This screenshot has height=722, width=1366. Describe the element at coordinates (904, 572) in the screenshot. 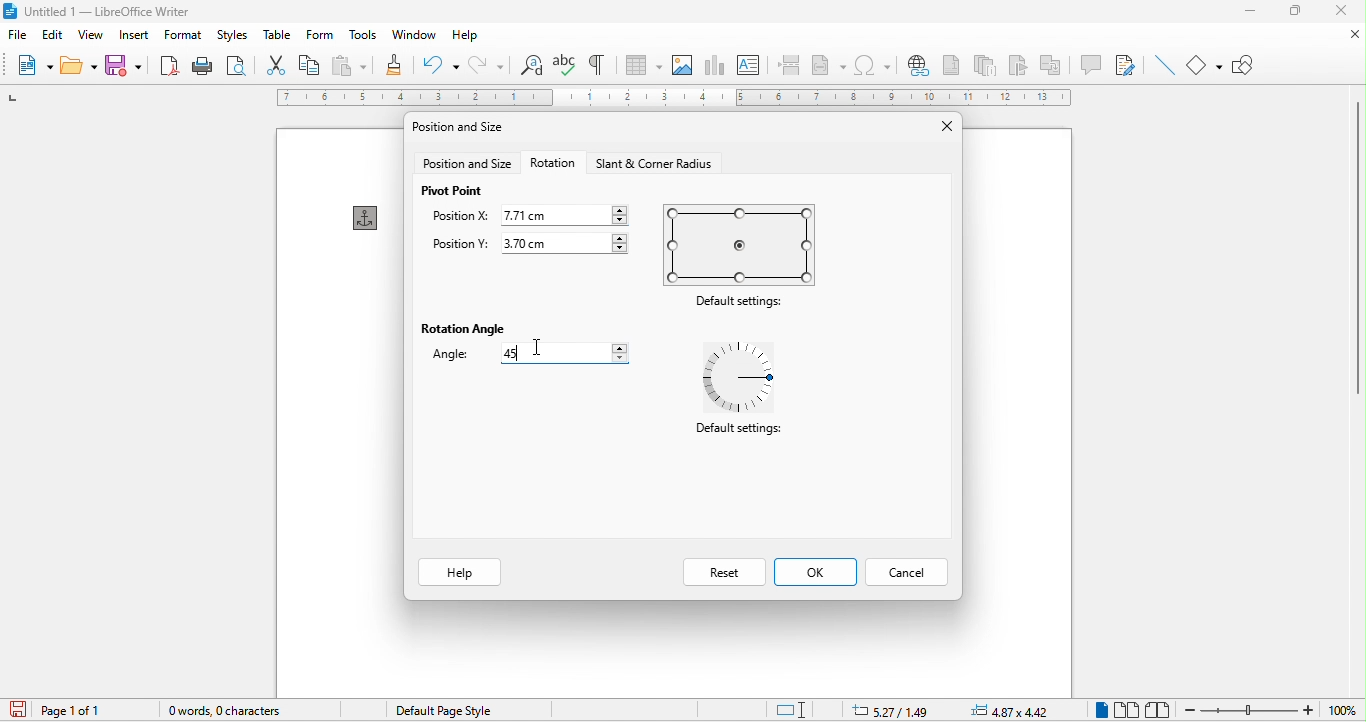

I see `cancel` at that location.